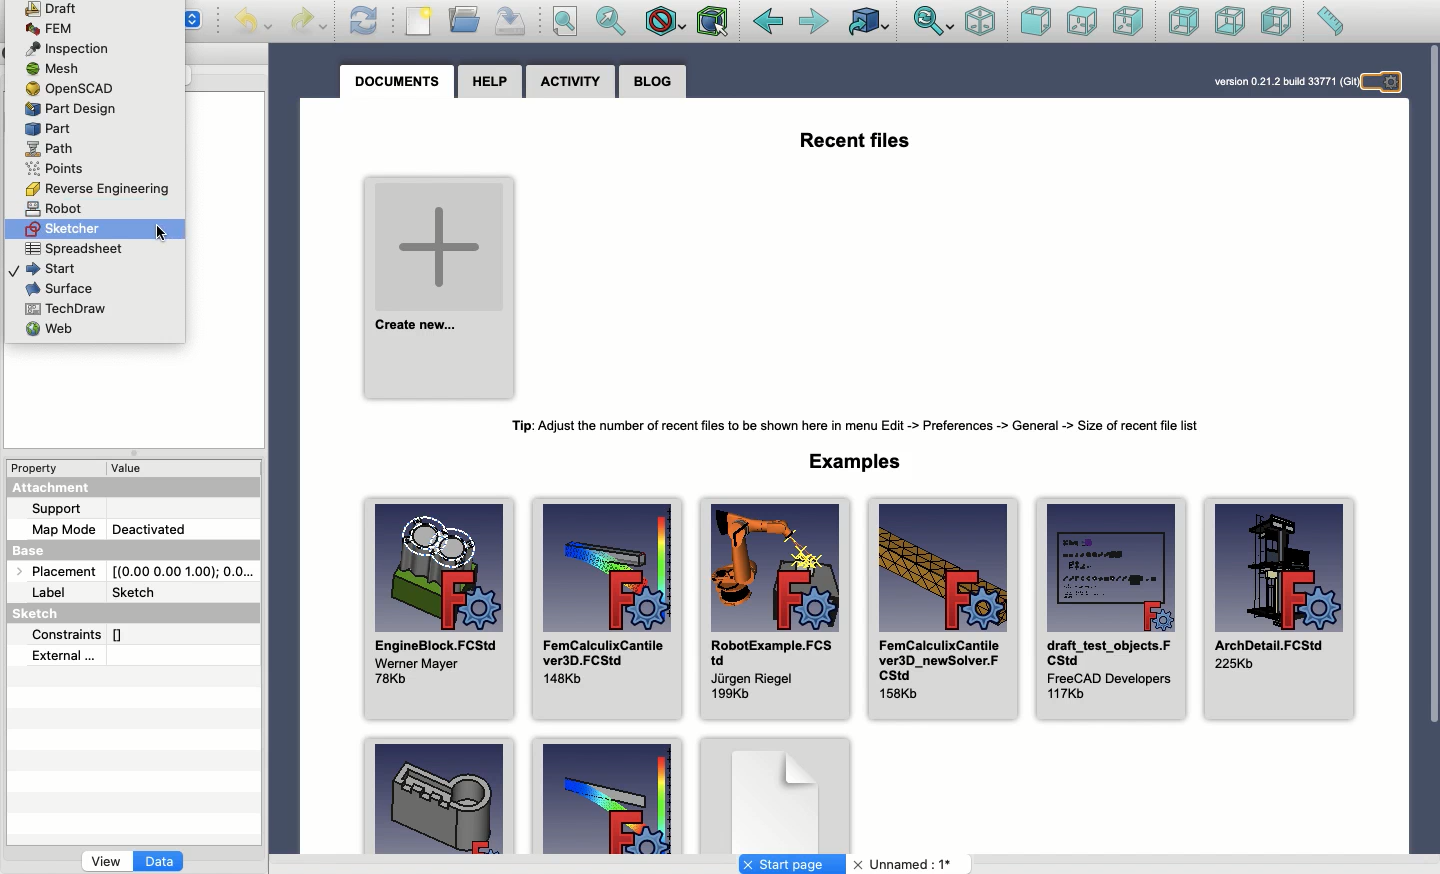  I want to click on Top, so click(1082, 22).